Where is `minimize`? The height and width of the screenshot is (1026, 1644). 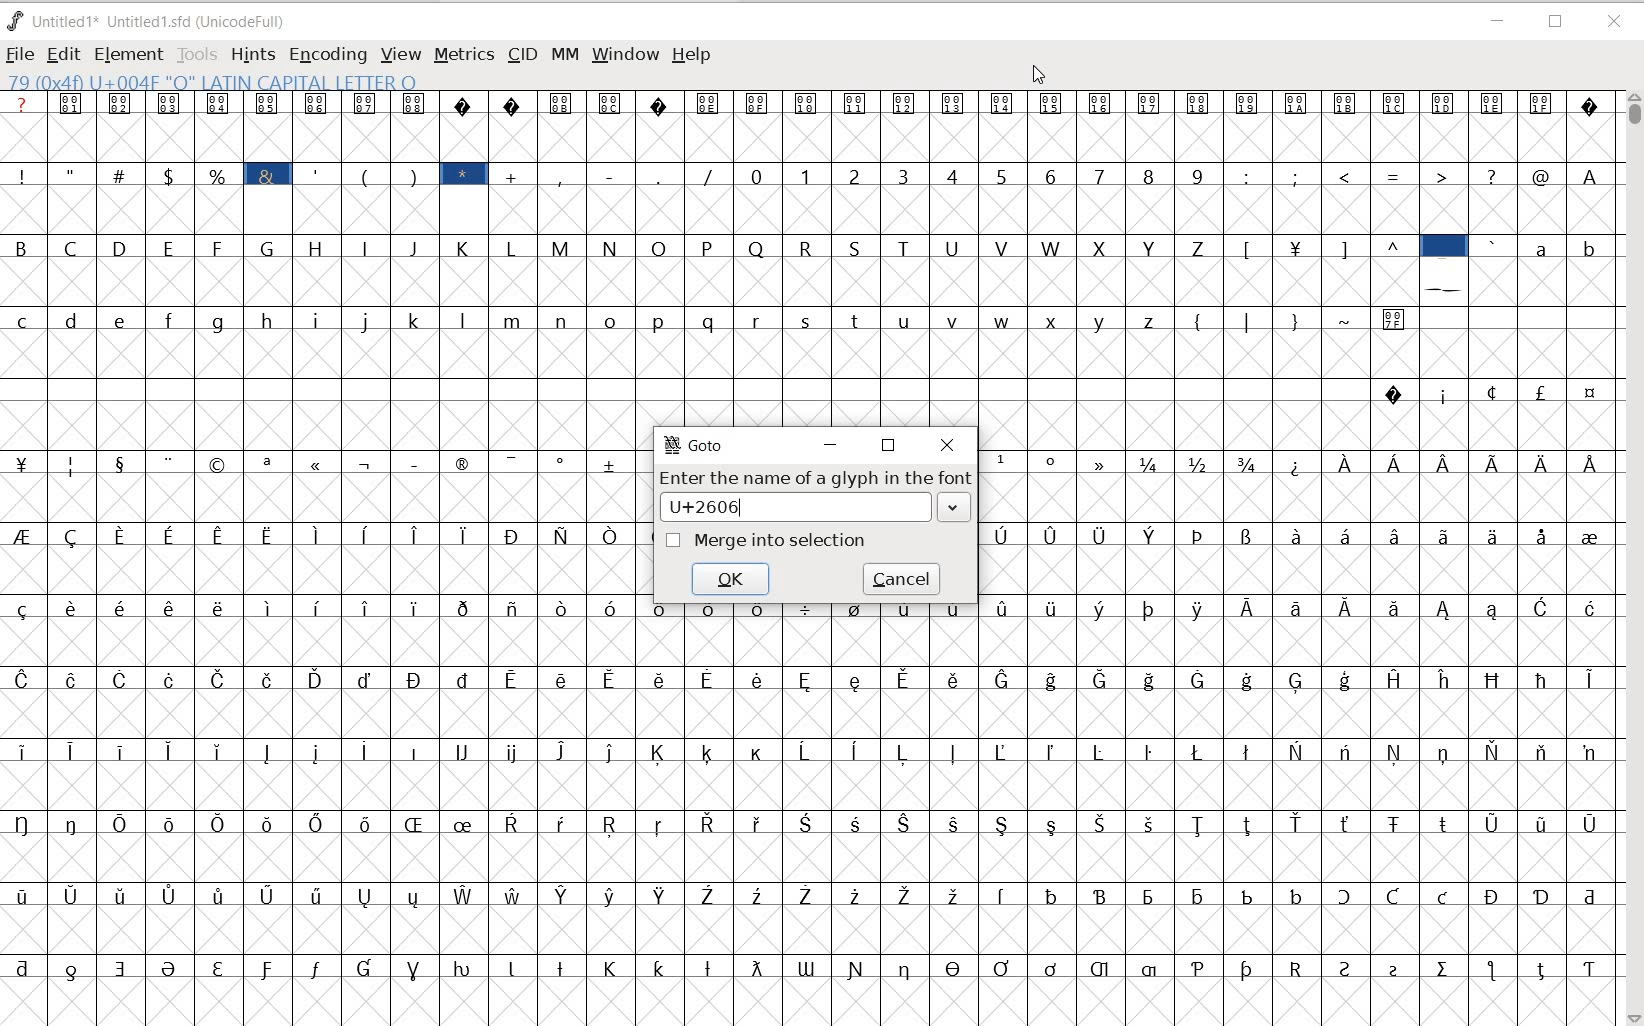 minimize is located at coordinates (829, 445).